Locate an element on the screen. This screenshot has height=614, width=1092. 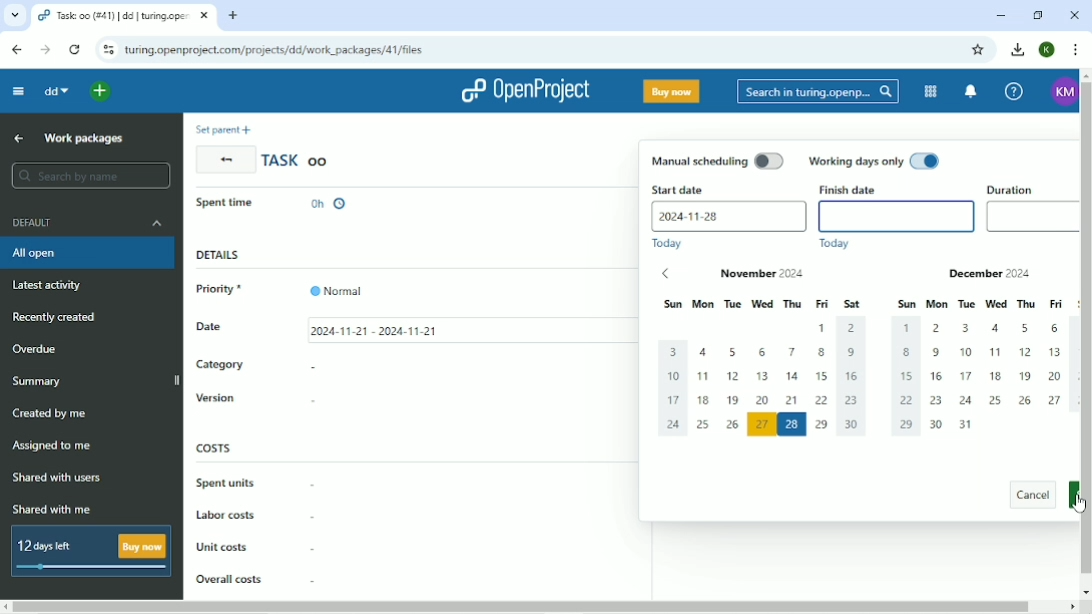
Search by name is located at coordinates (91, 176).